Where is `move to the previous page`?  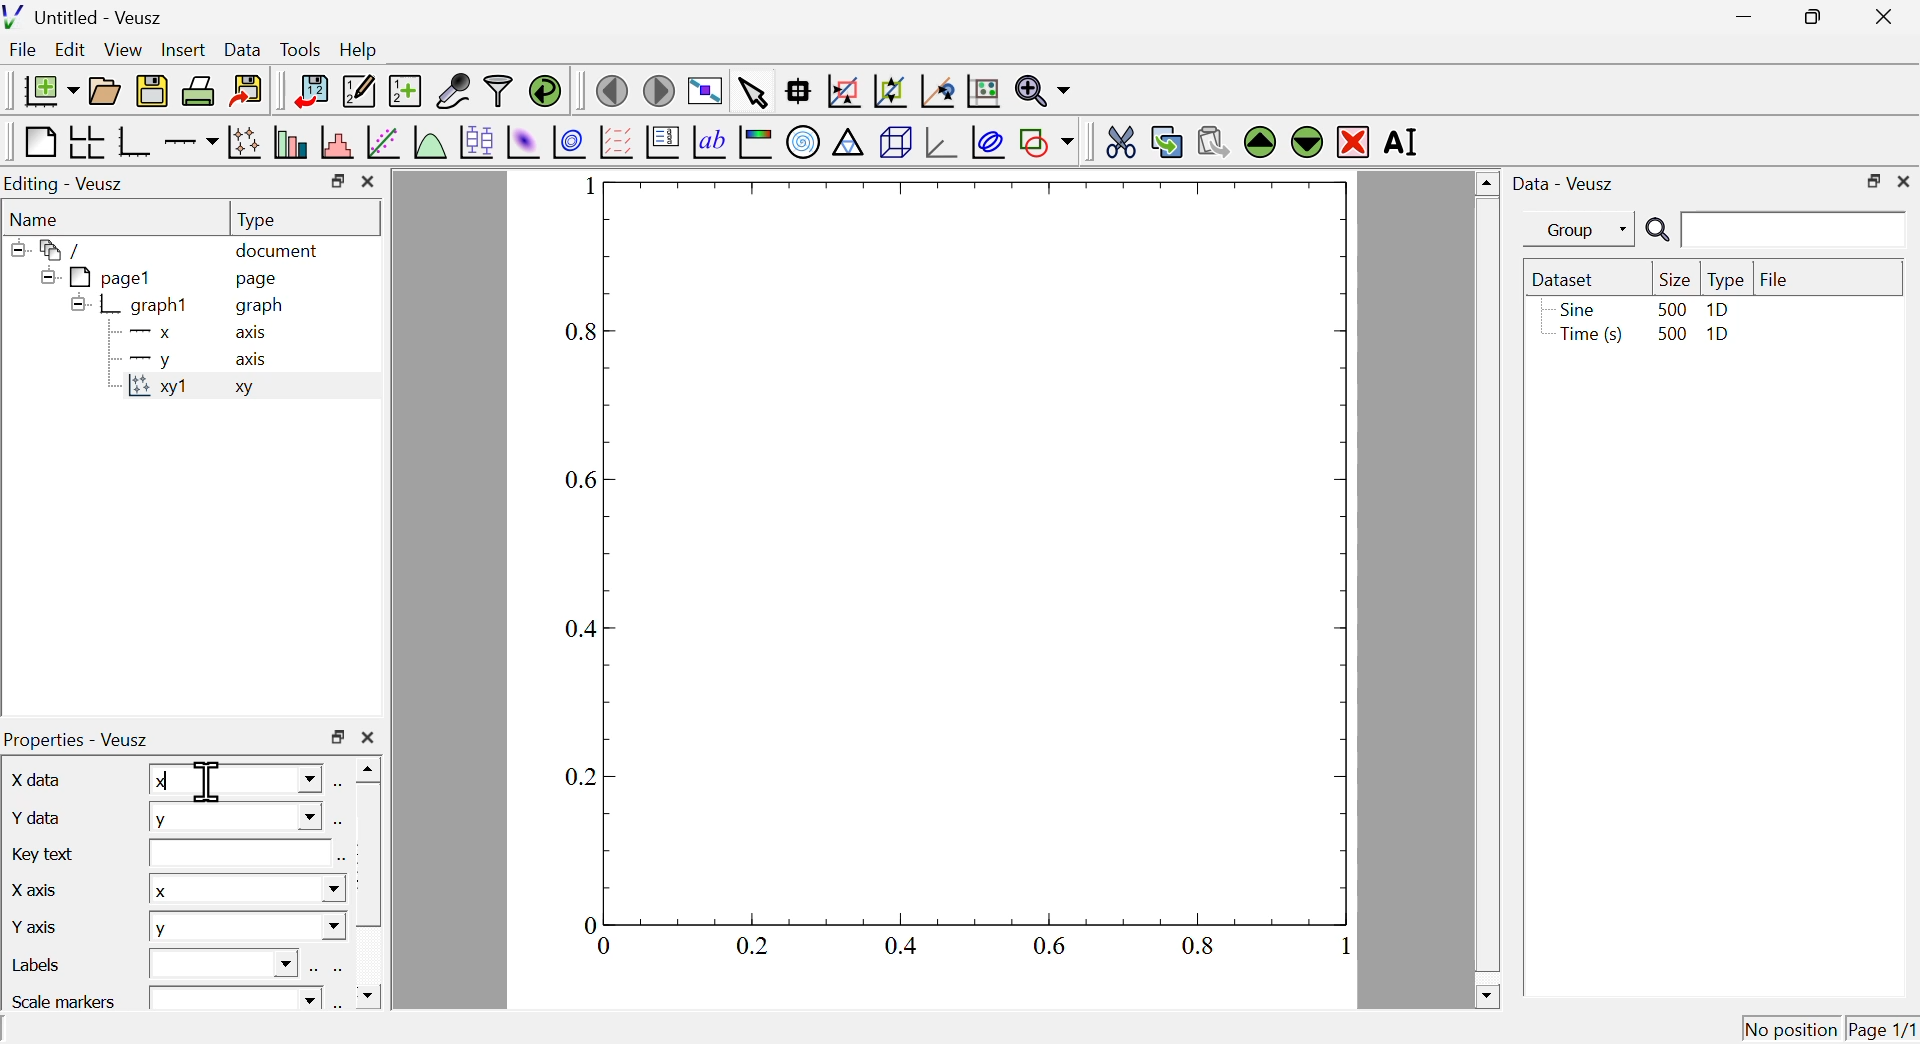 move to the previous page is located at coordinates (611, 89).